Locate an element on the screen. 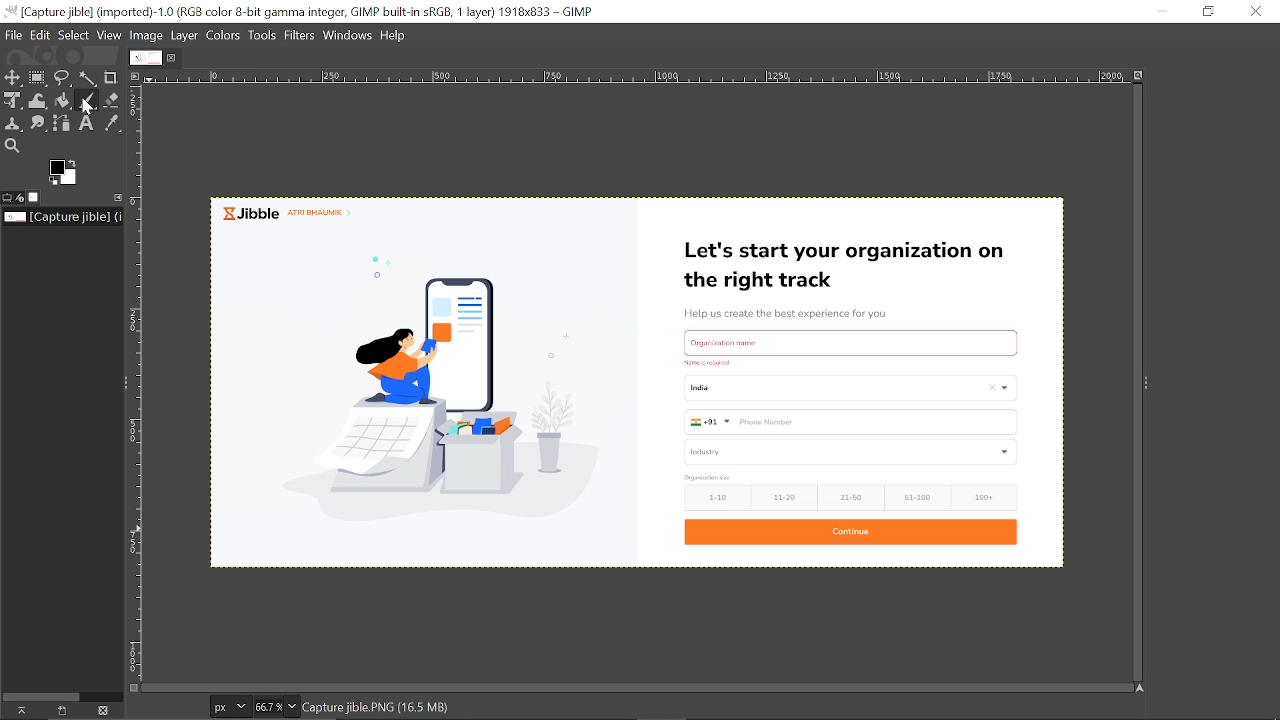 The image size is (1280, 720). Close tab is located at coordinates (173, 58).